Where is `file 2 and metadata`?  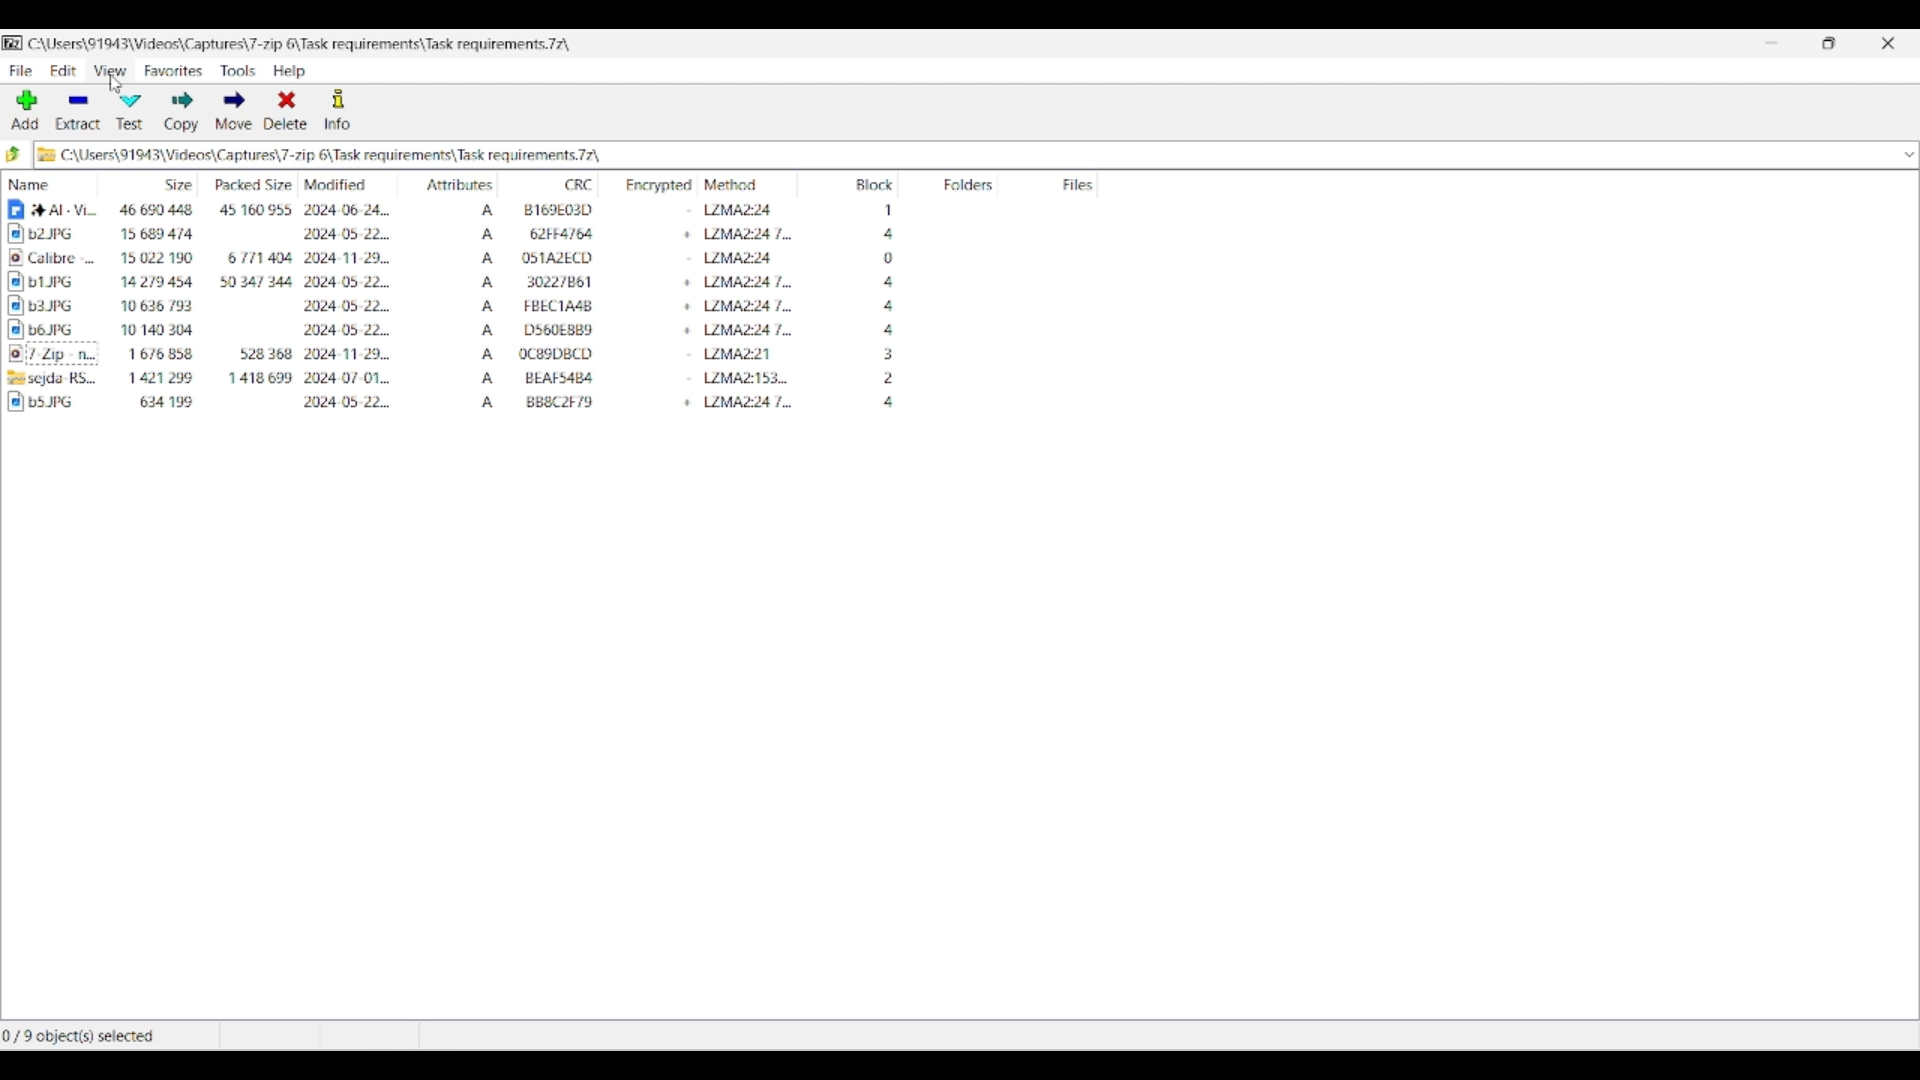 file 2 and metadata is located at coordinates (548, 235).